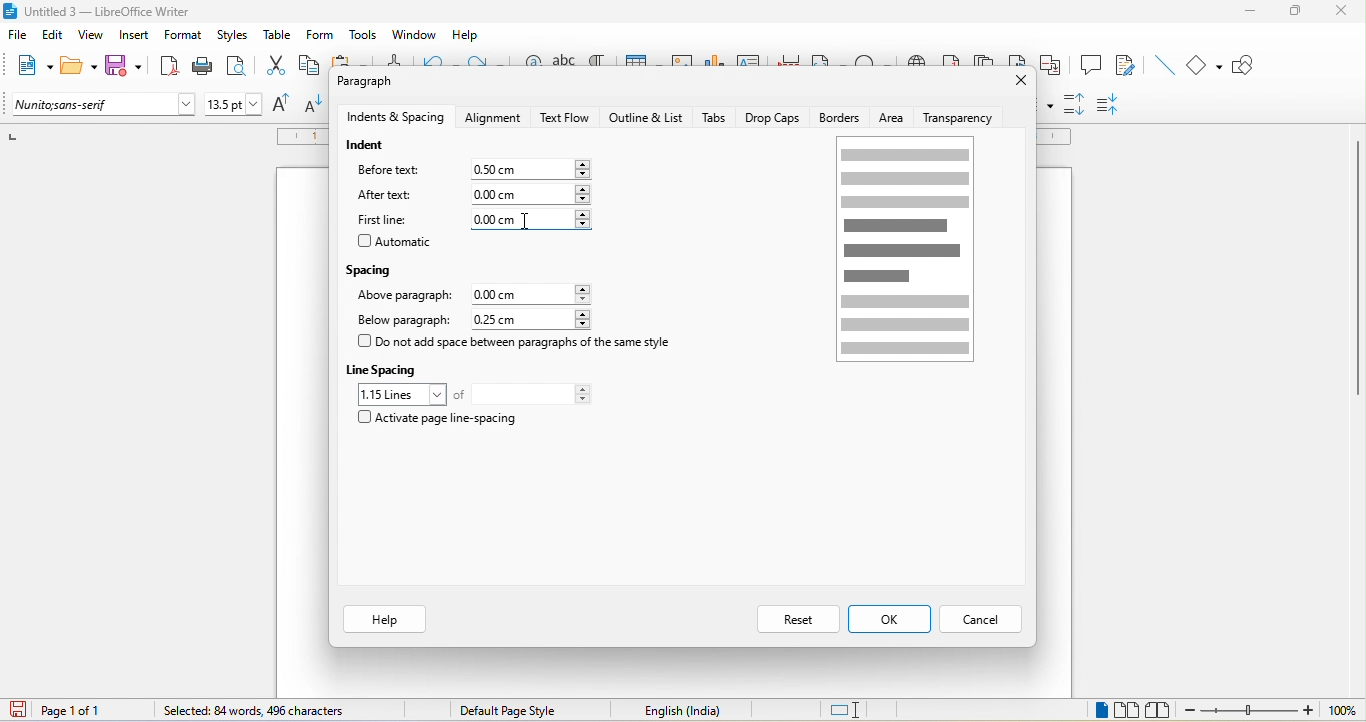 Image resolution: width=1366 pixels, height=722 pixels. Describe the element at coordinates (1250, 65) in the screenshot. I see `show draw function` at that location.